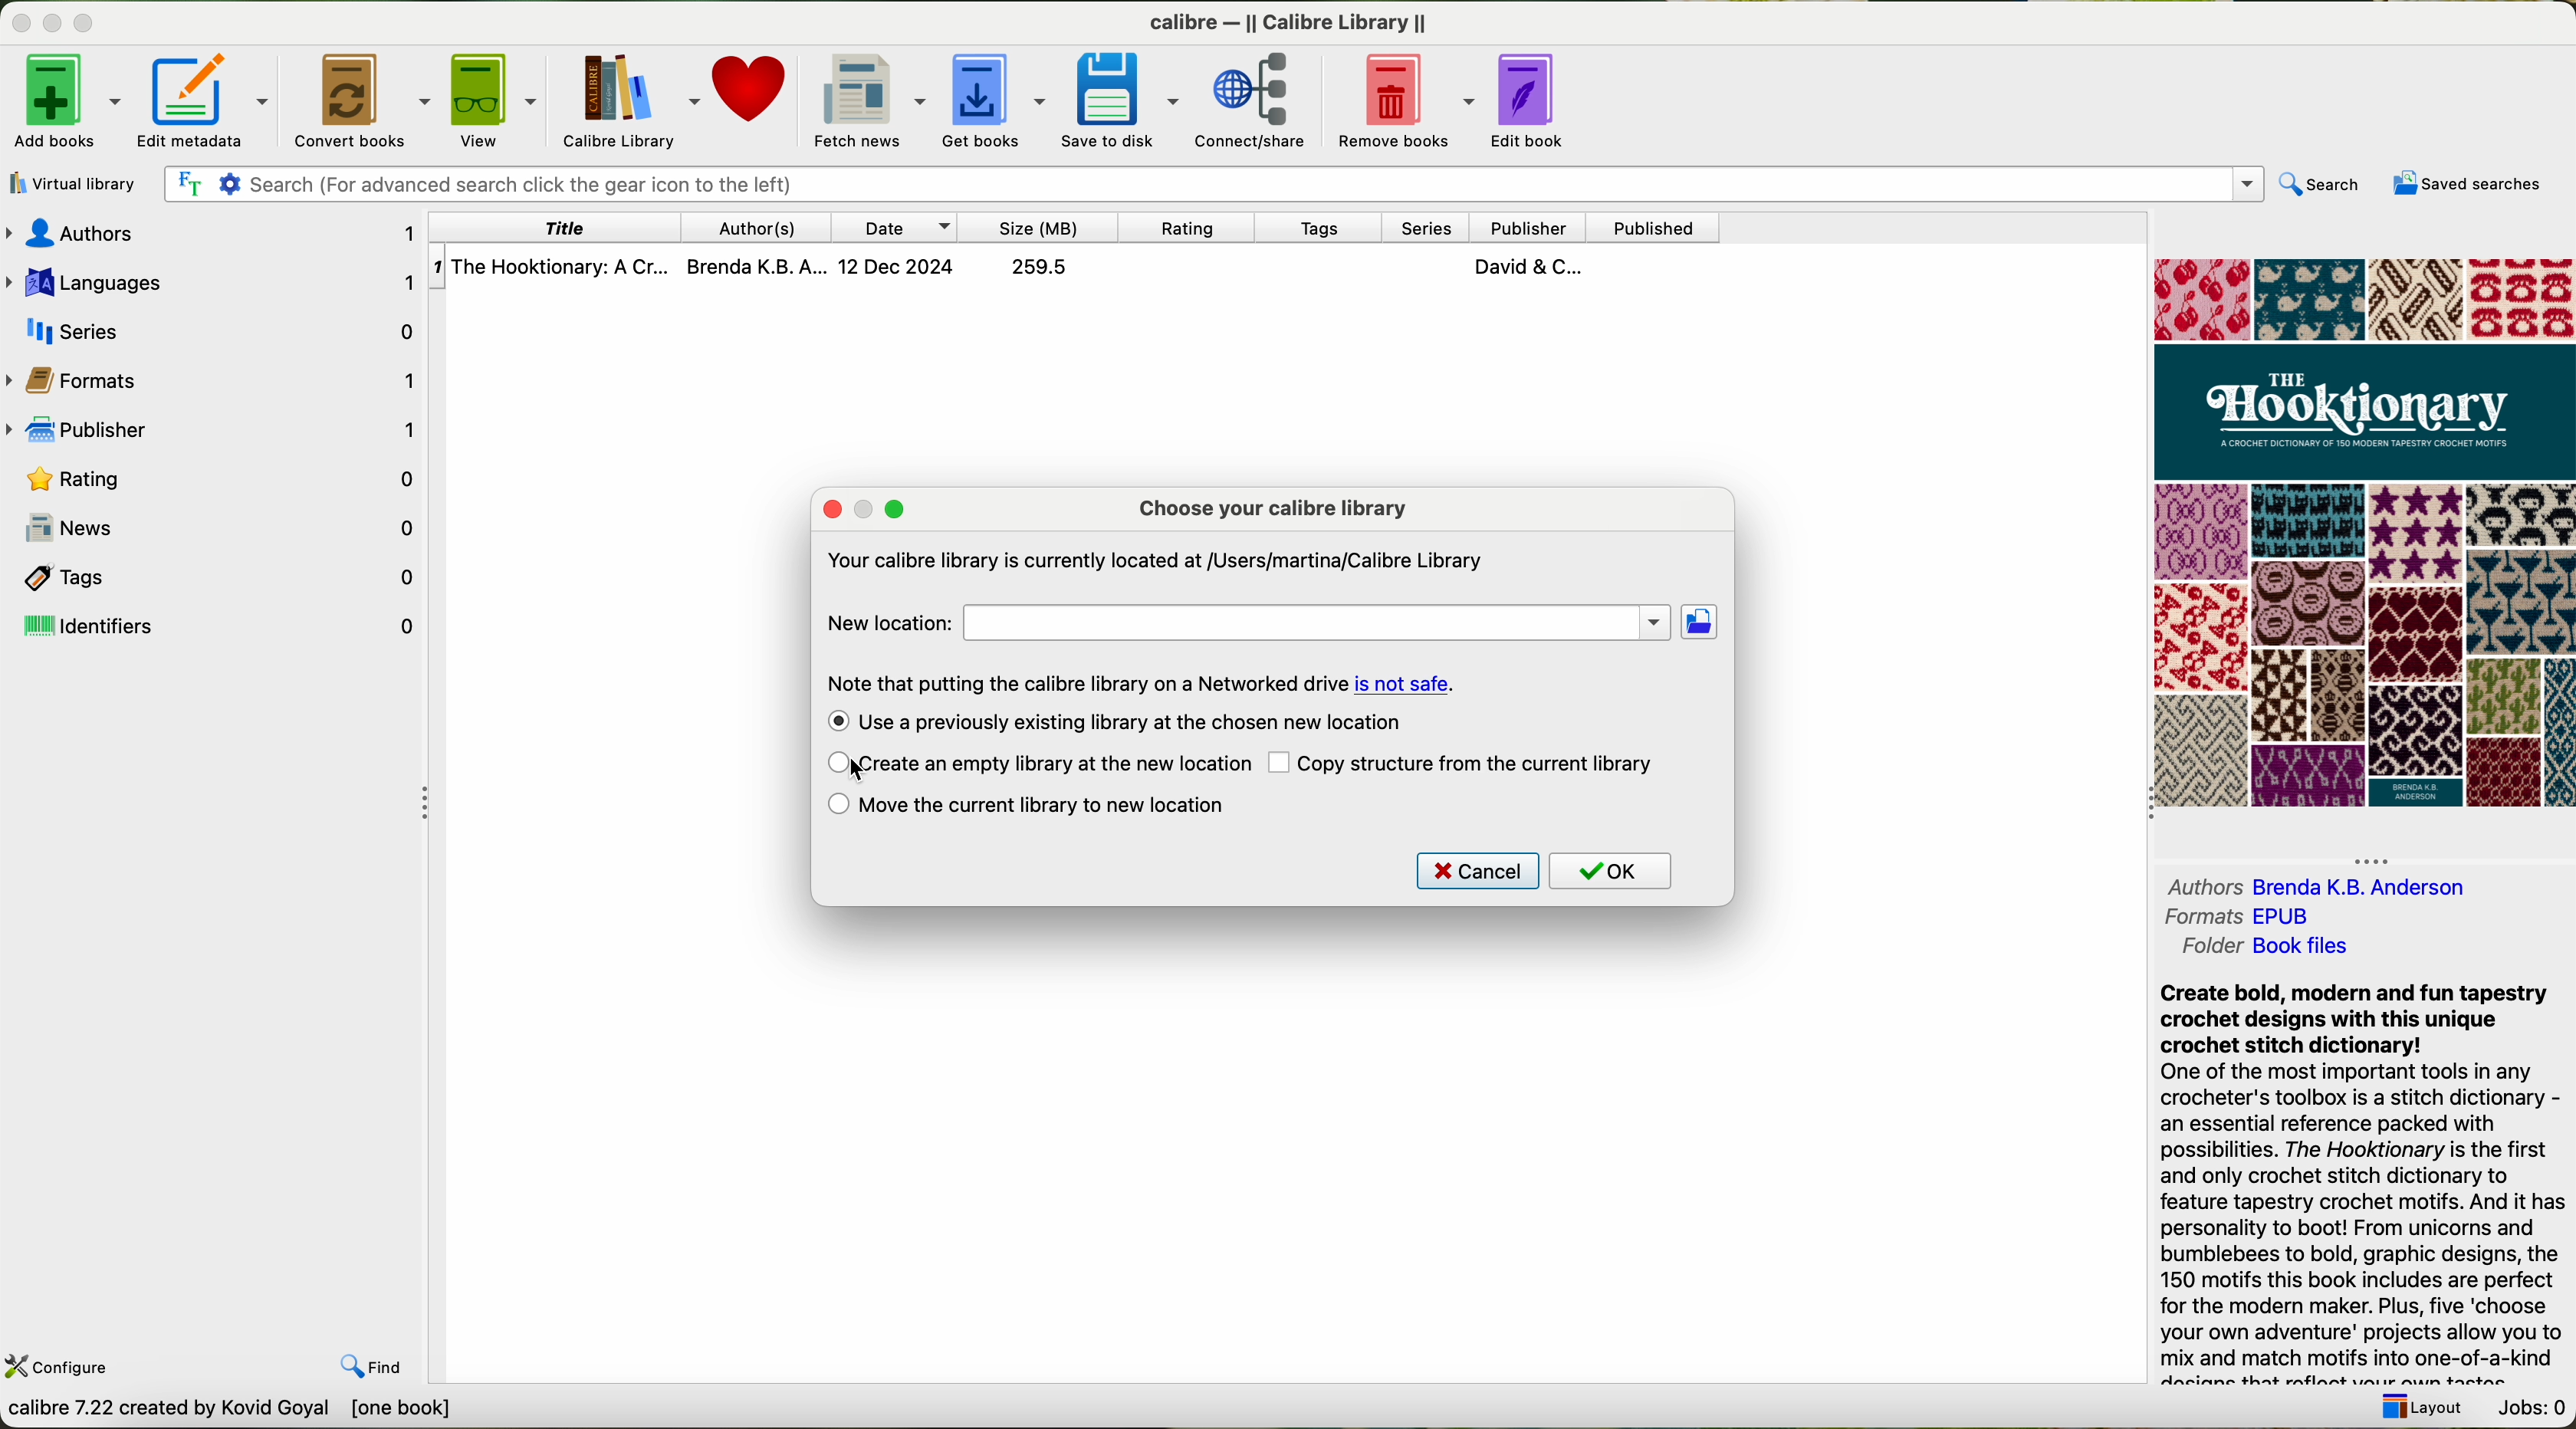  What do you see at coordinates (424, 799) in the screenshot?
I see `hide` at bounding box center [424, 799].